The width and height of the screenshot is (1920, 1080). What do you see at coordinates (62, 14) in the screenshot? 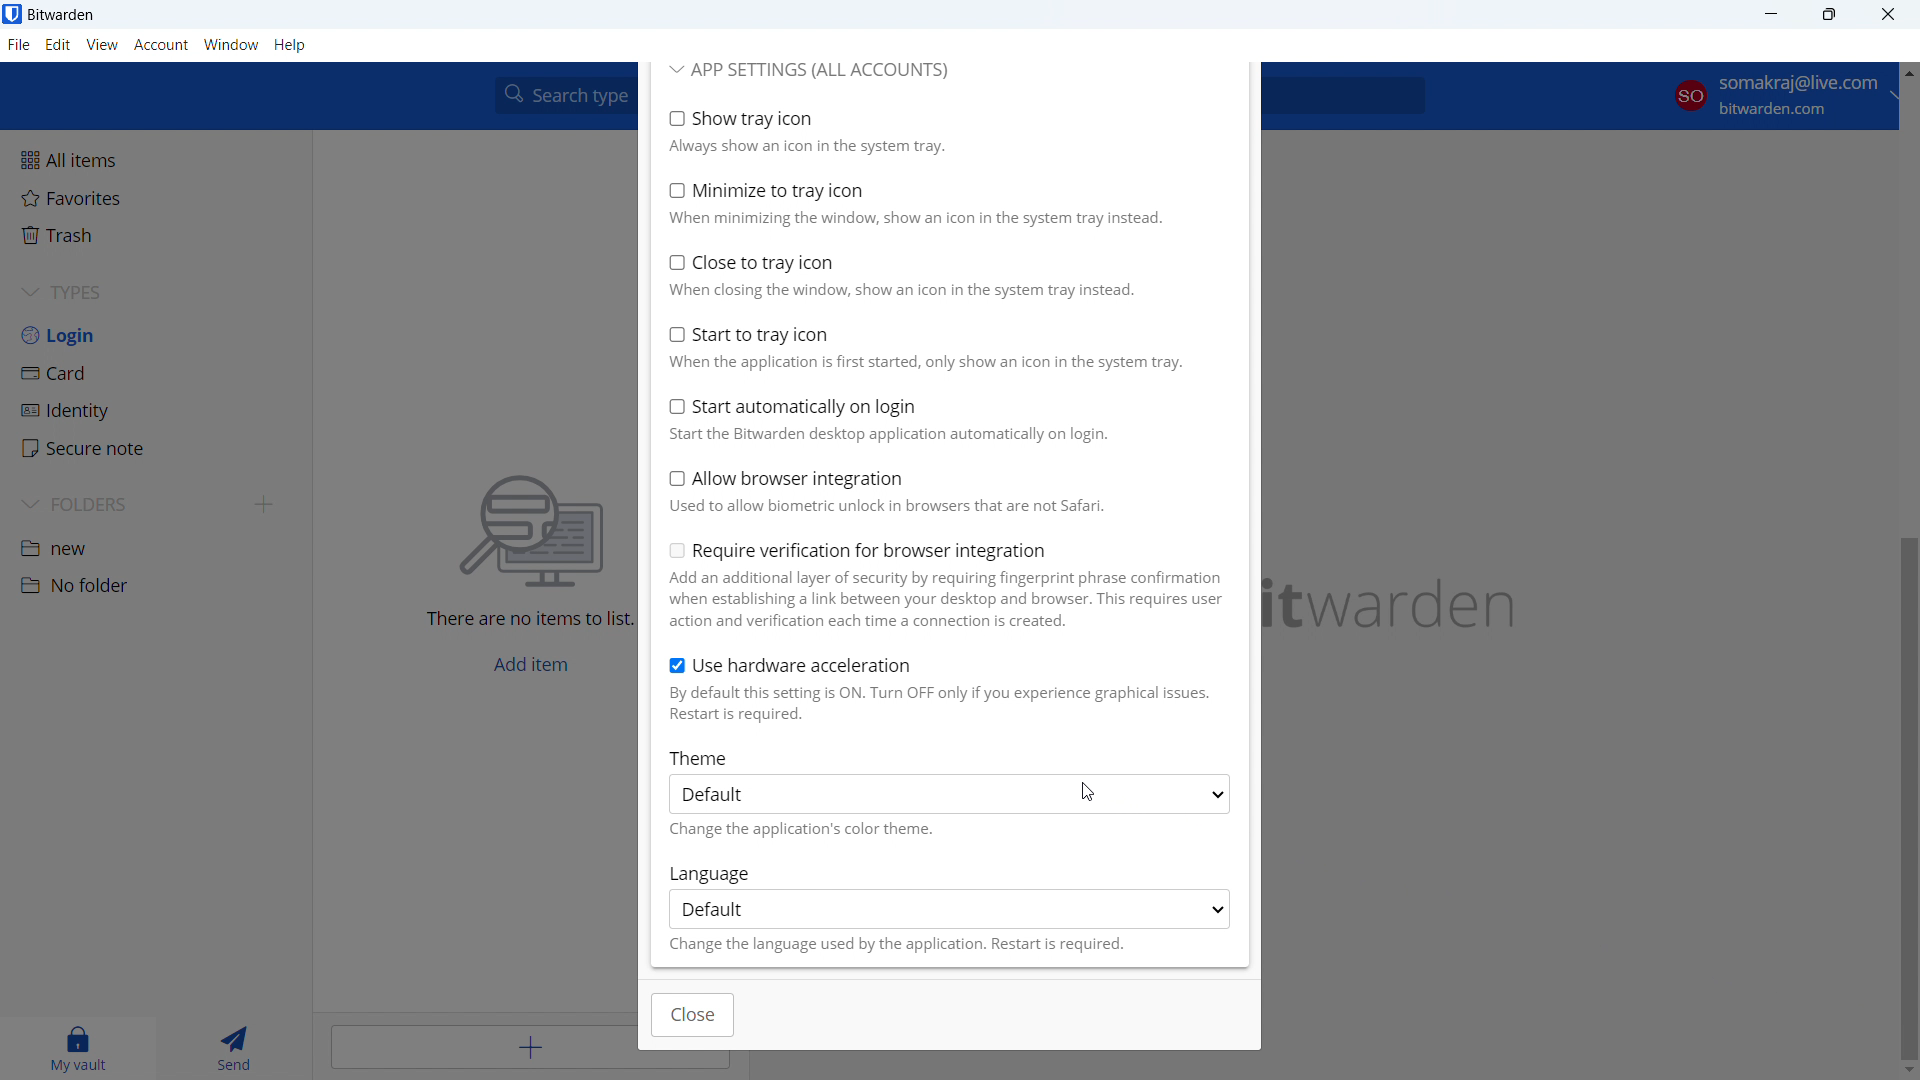
I see `title` at bounding box center [62, 14].